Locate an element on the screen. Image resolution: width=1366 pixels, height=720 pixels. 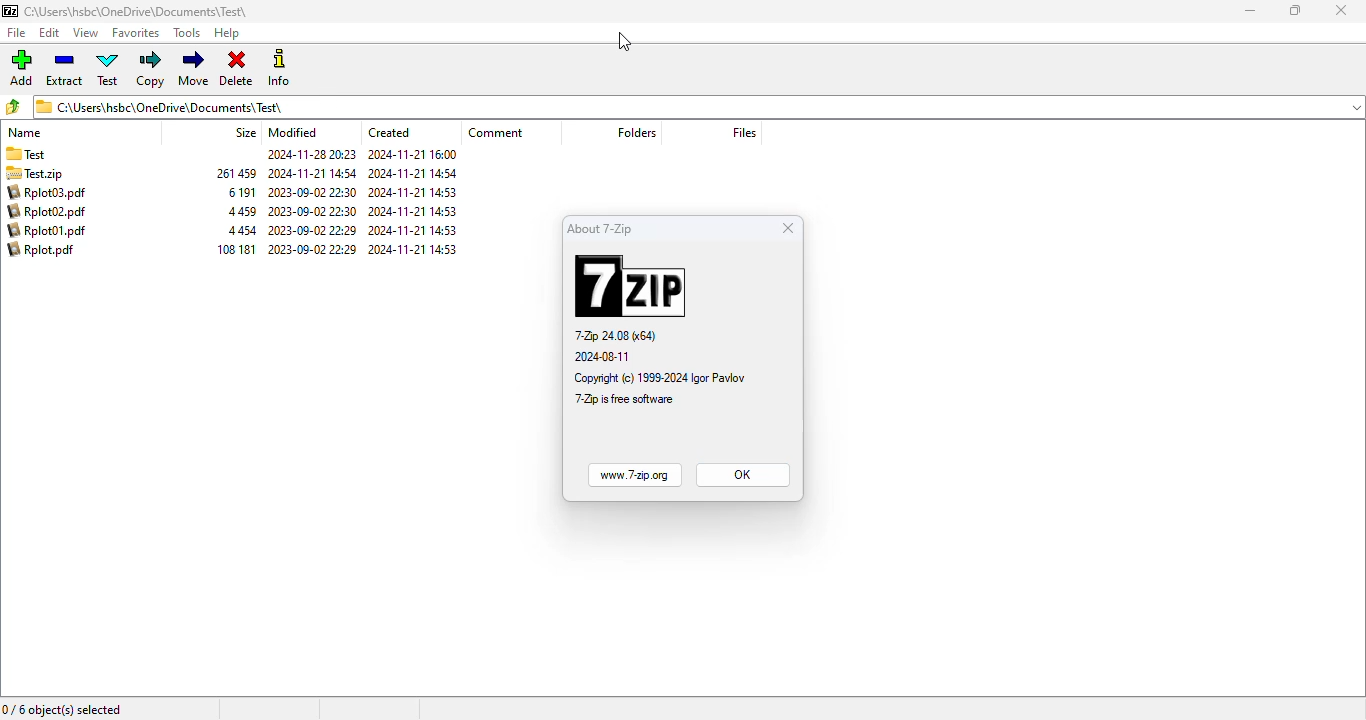
browse folders is located at coordinates (13, 106).